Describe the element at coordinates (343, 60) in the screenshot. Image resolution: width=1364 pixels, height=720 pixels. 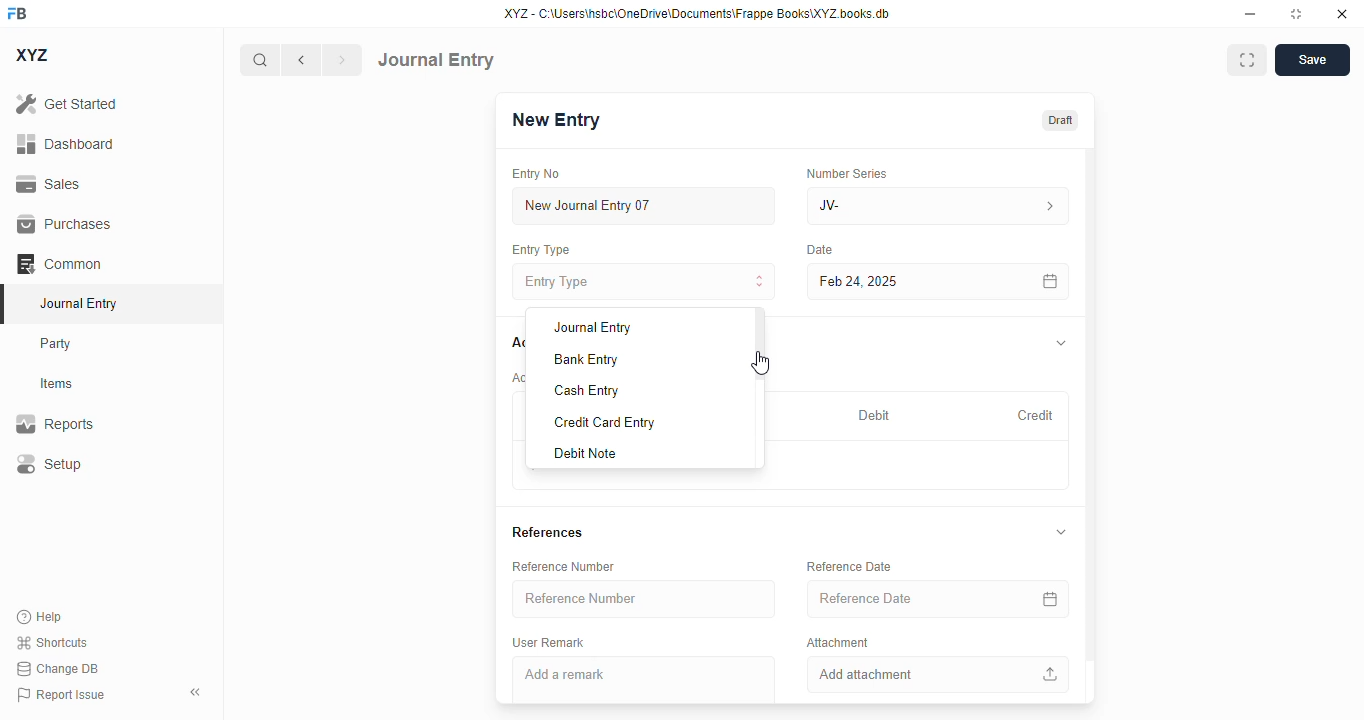
I see `next` at that location.